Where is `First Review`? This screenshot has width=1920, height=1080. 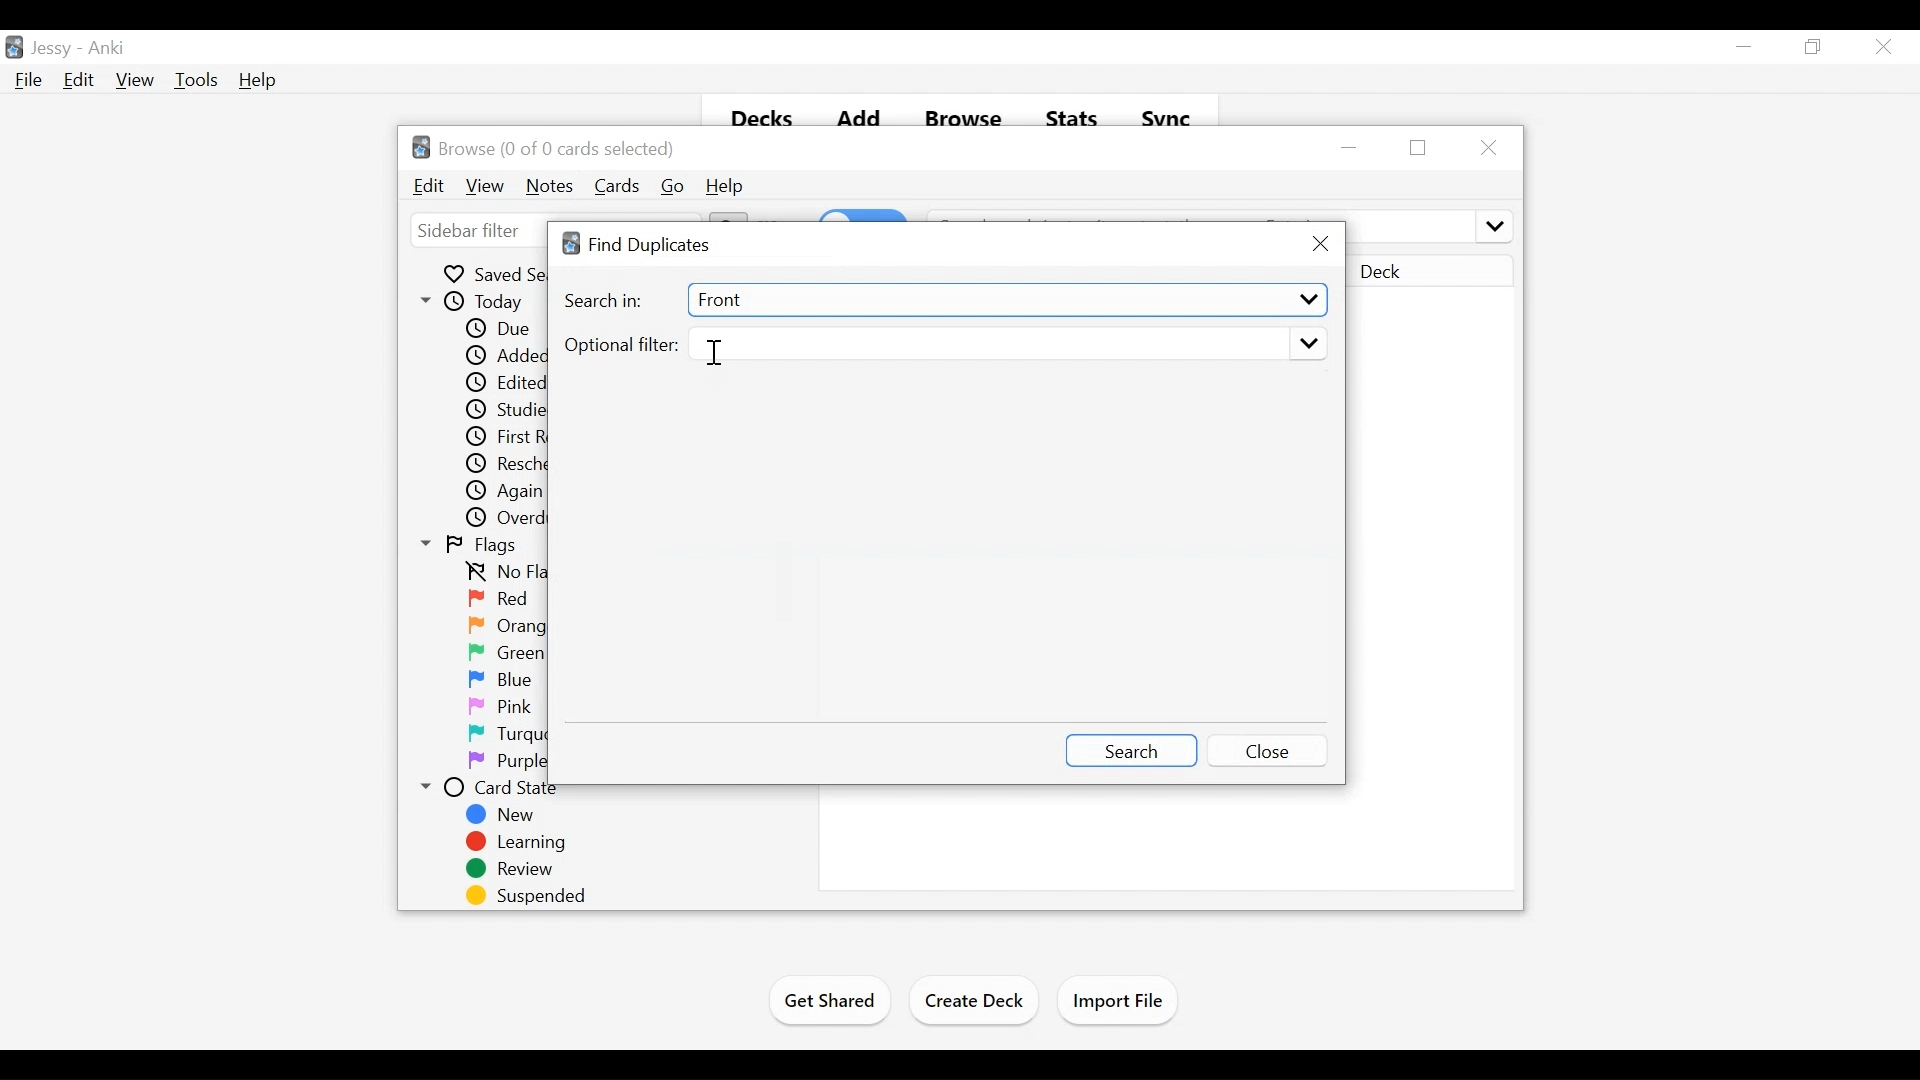
First Review is located at coordinates (505, 437).